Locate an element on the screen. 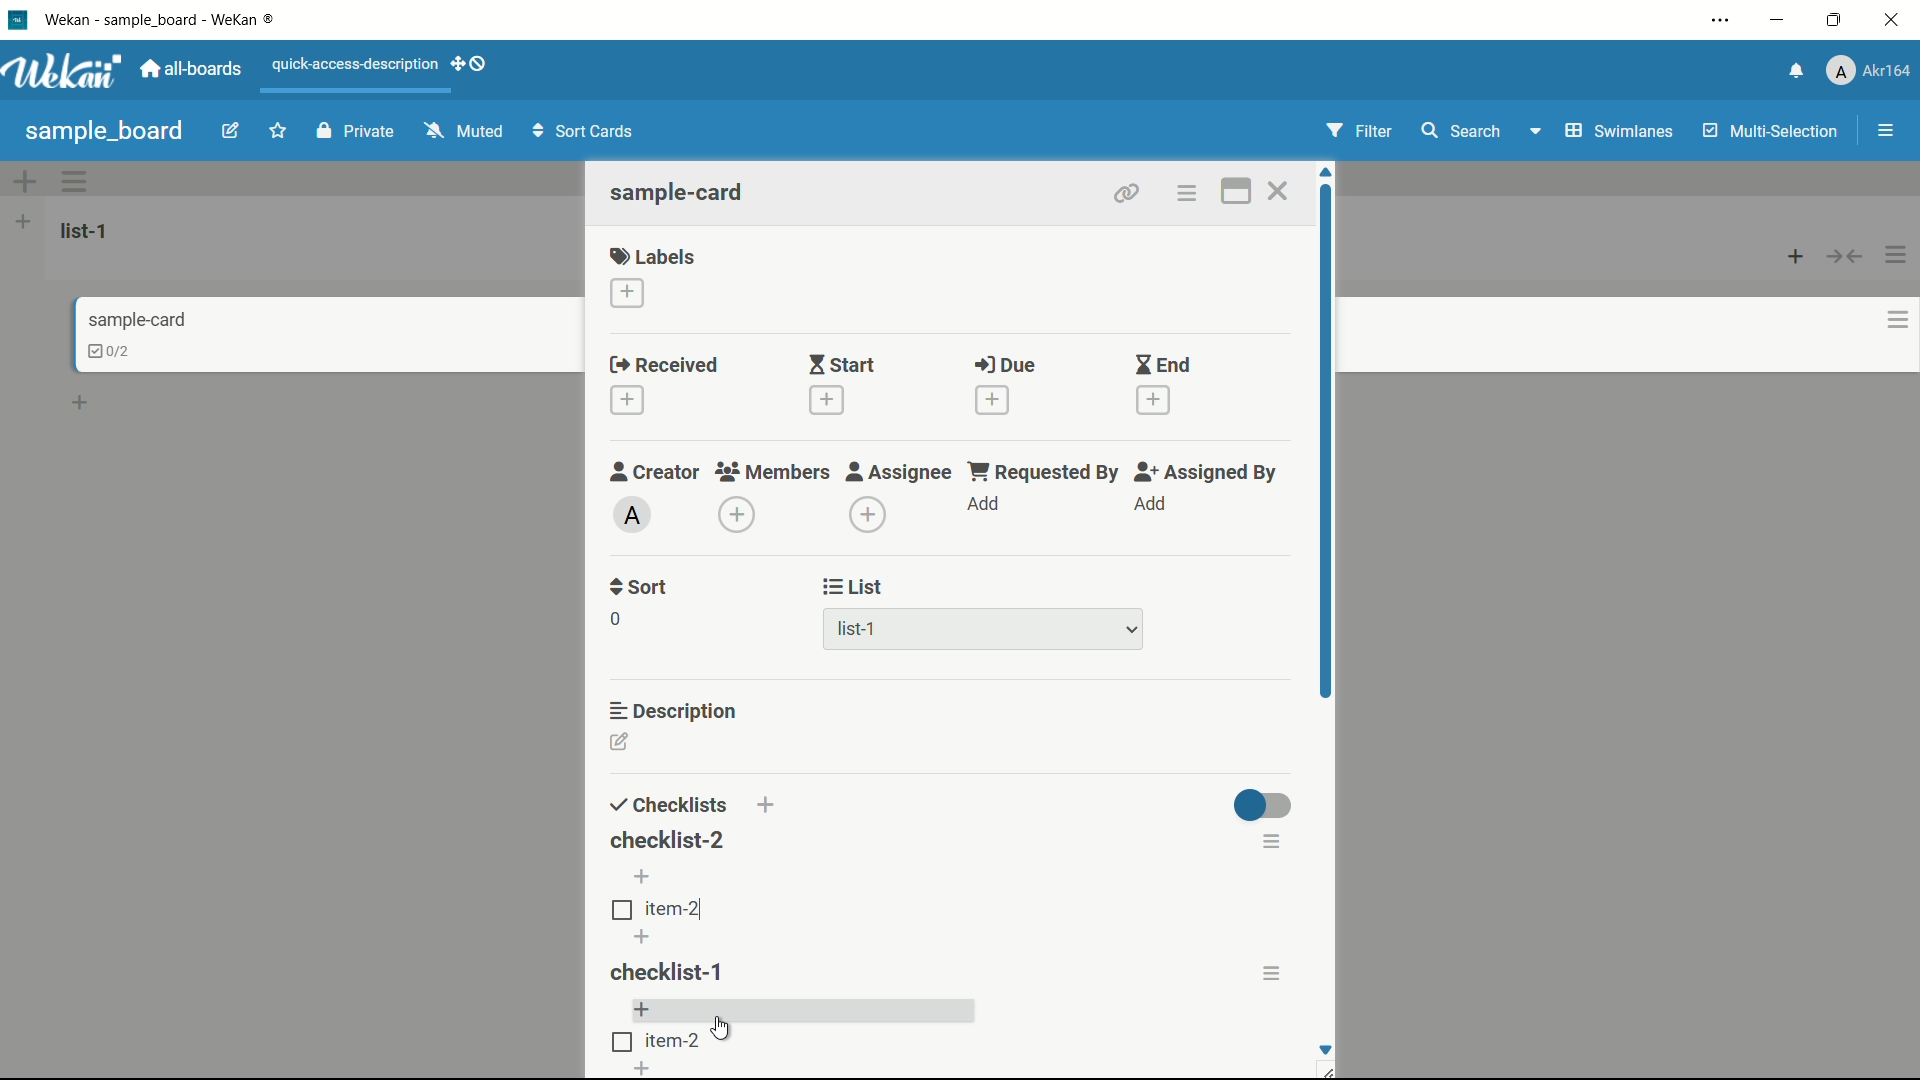 The height and width of the screenshot is (1080, 1920). due is located at coordinates (1005, 366).